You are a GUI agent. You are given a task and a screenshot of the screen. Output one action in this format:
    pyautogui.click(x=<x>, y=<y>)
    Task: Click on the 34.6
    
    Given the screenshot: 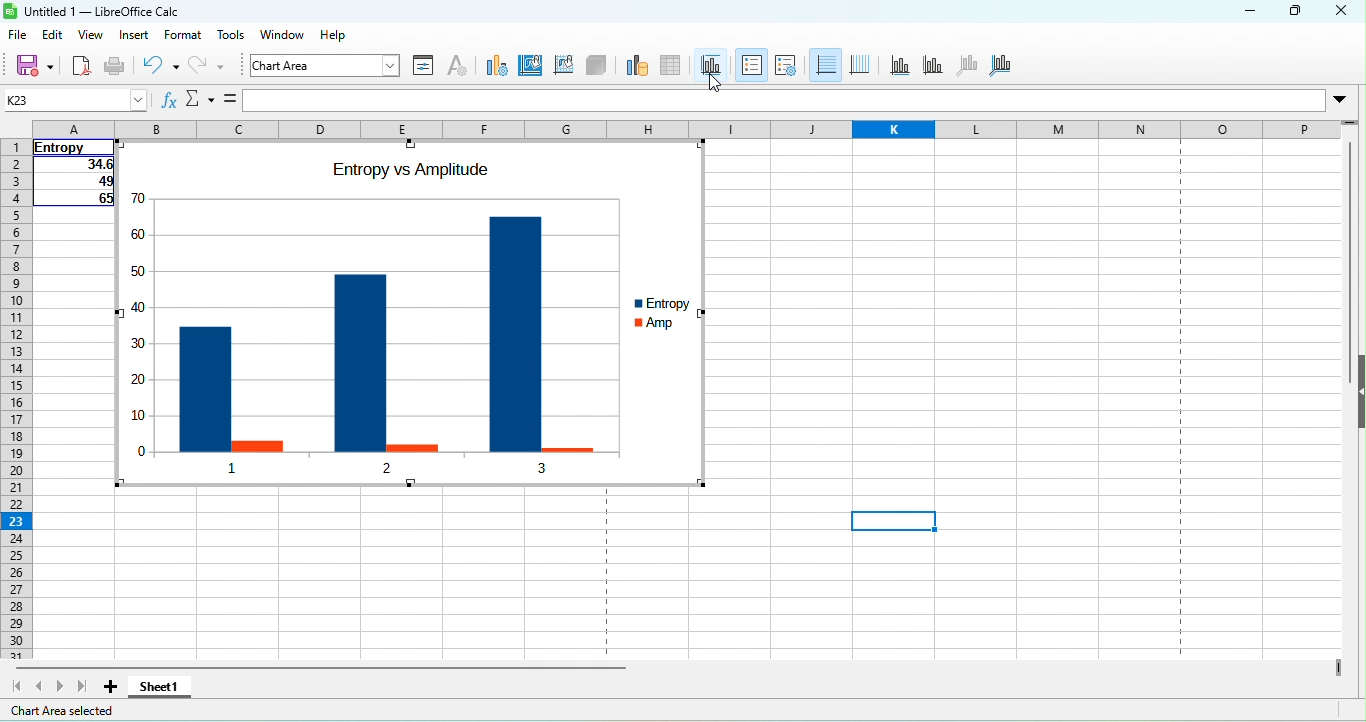 What is the action you would take?
    pyautogui.click(x=72, y=166)
    